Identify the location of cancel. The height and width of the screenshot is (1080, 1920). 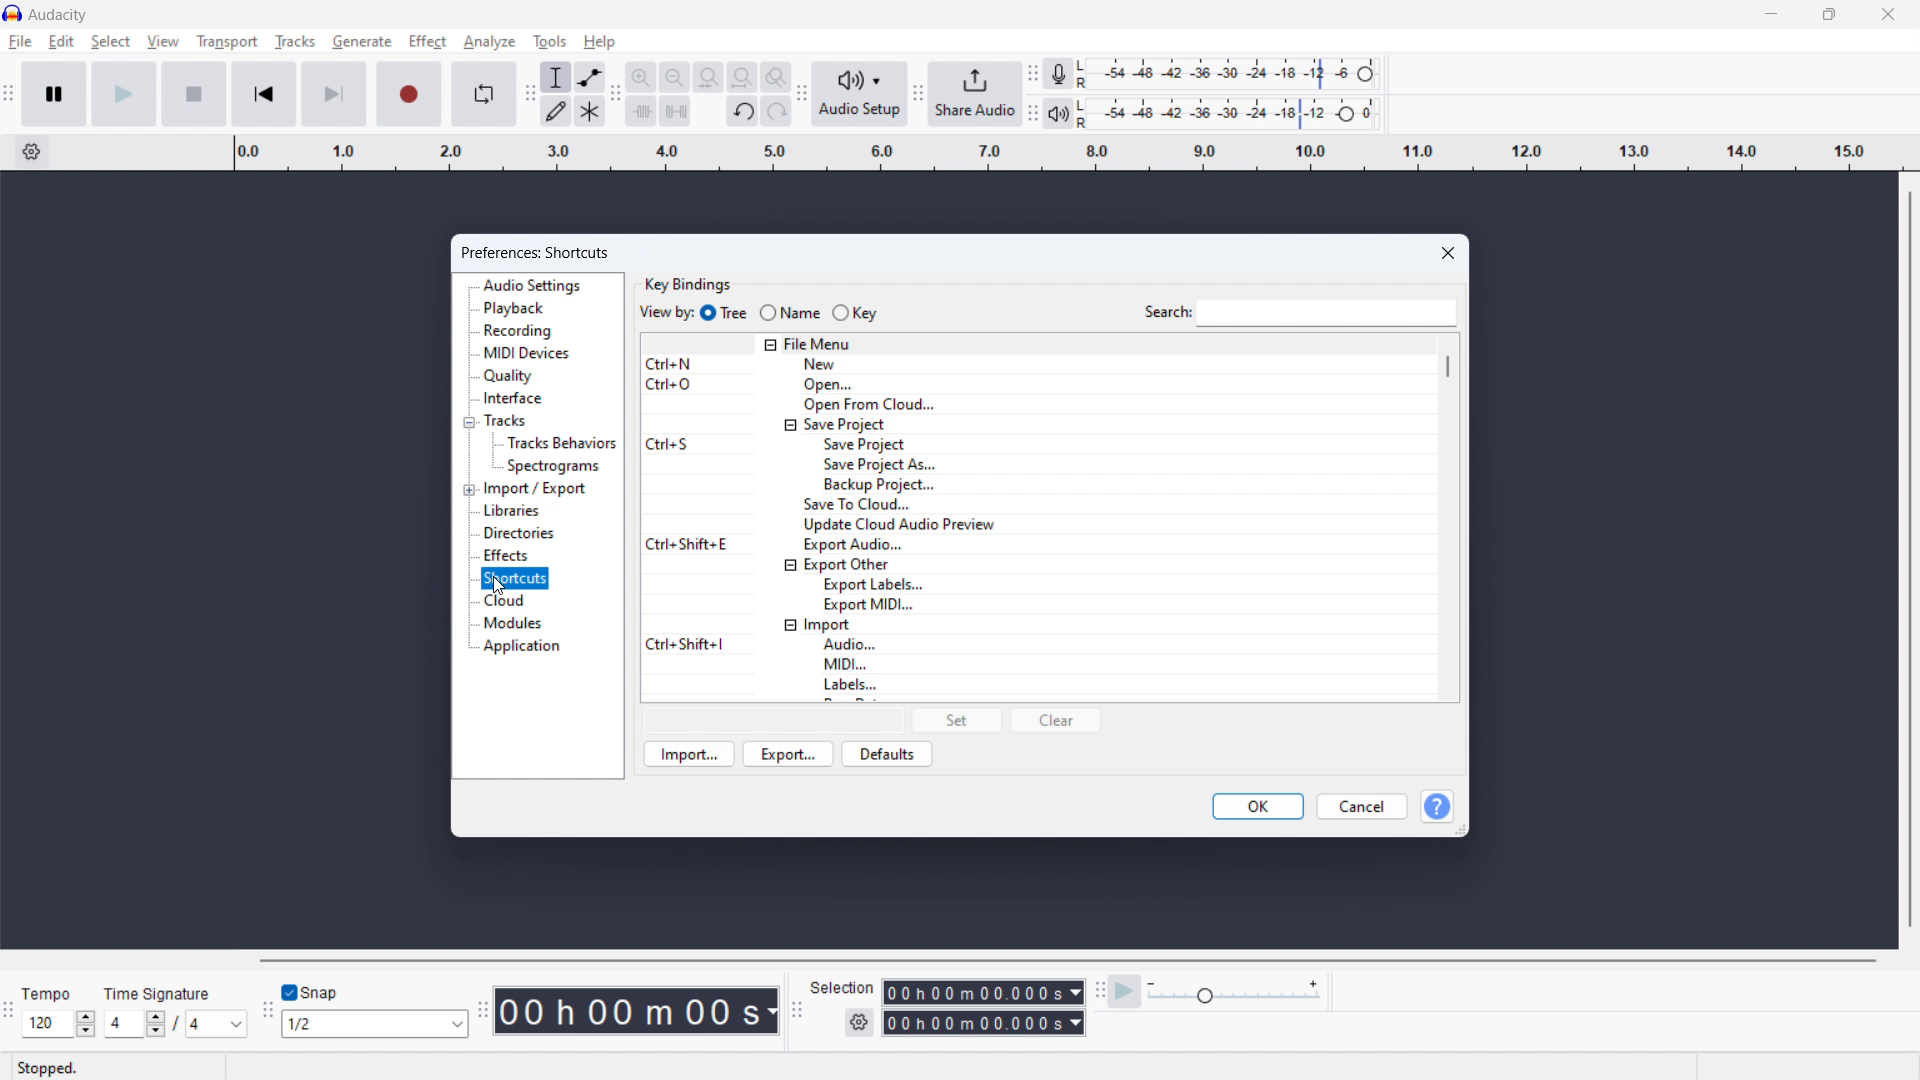
(1364, 806).